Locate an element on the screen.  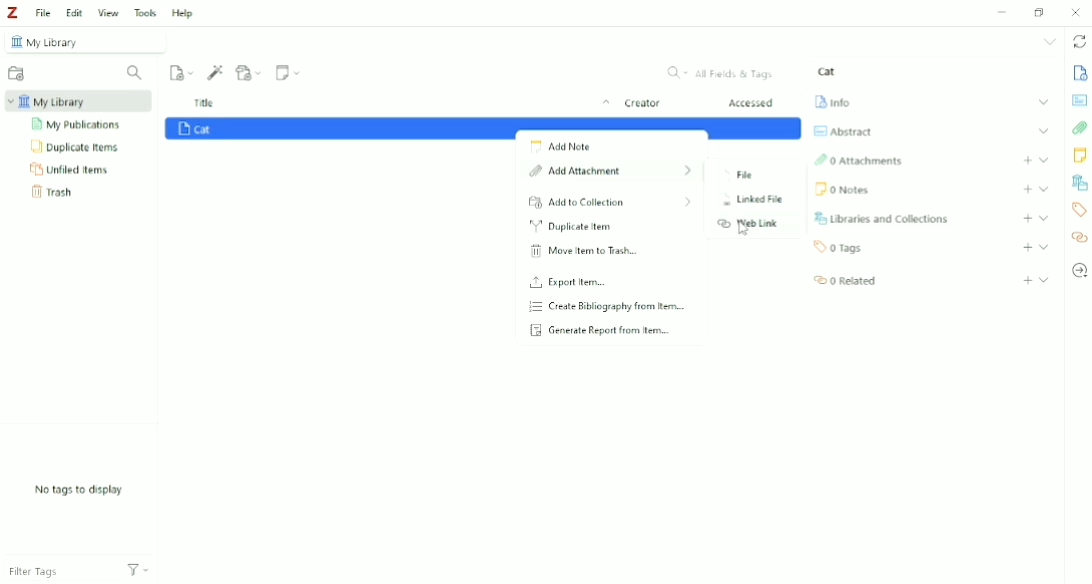
Expand section is located at coordinates (1045, 189).